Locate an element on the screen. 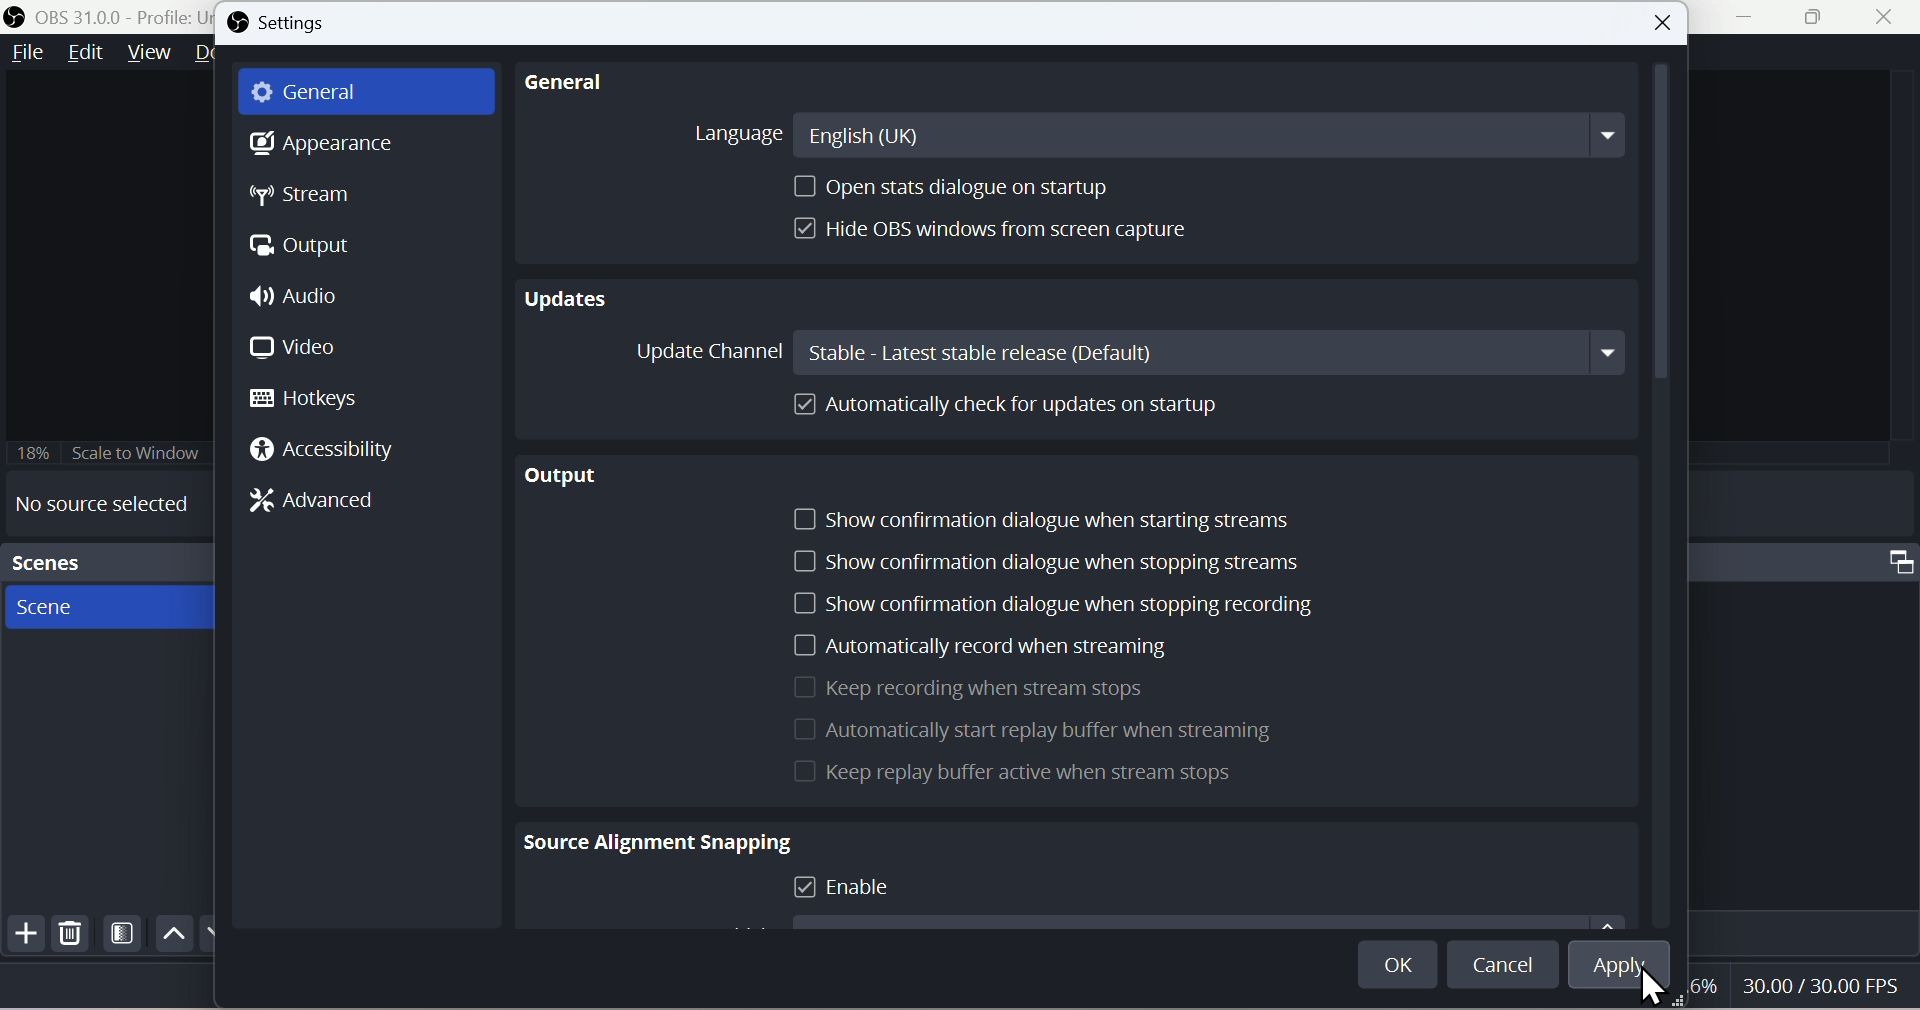  Show confirmation dialogue when stopping streams is located at coordinates (1055, 561).